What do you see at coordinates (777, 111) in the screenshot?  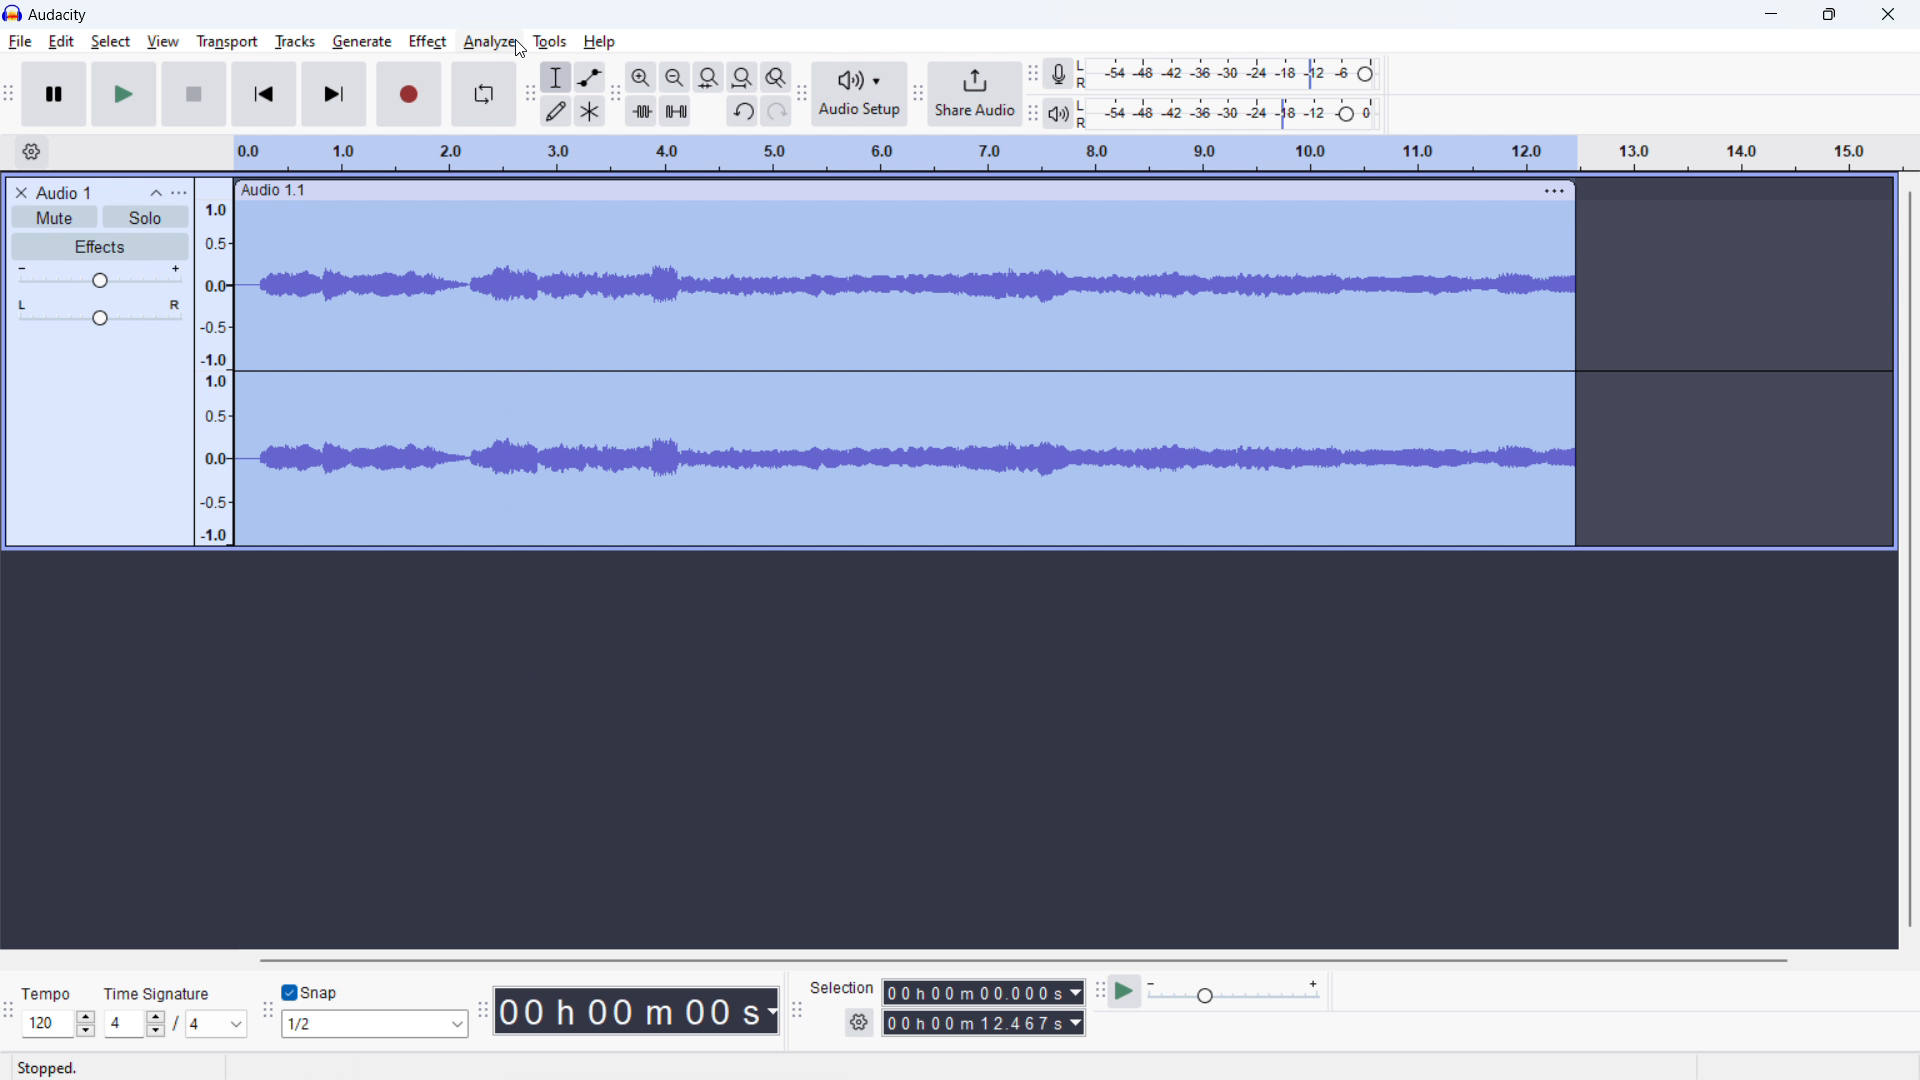 I see `redo` at bounding box center [777, 111].